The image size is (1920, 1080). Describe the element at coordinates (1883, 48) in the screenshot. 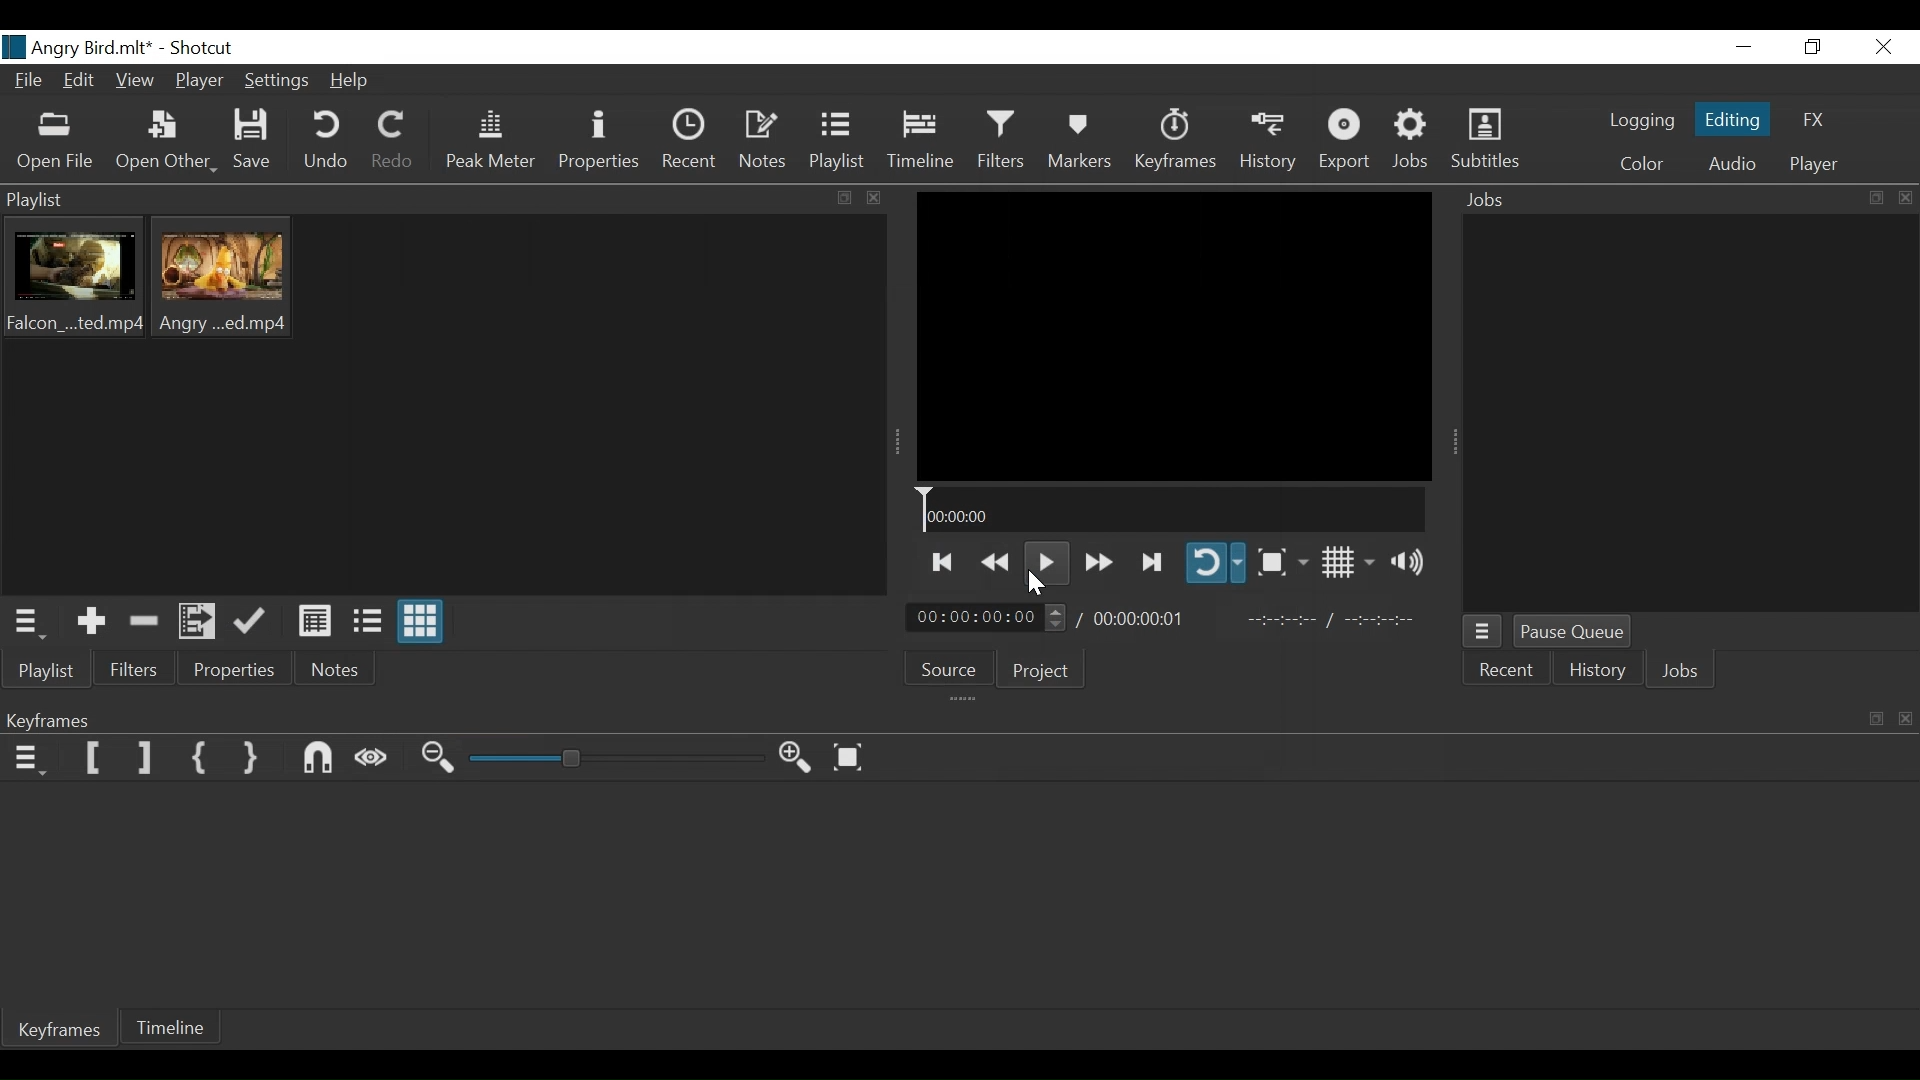

I see `Close` at that location.